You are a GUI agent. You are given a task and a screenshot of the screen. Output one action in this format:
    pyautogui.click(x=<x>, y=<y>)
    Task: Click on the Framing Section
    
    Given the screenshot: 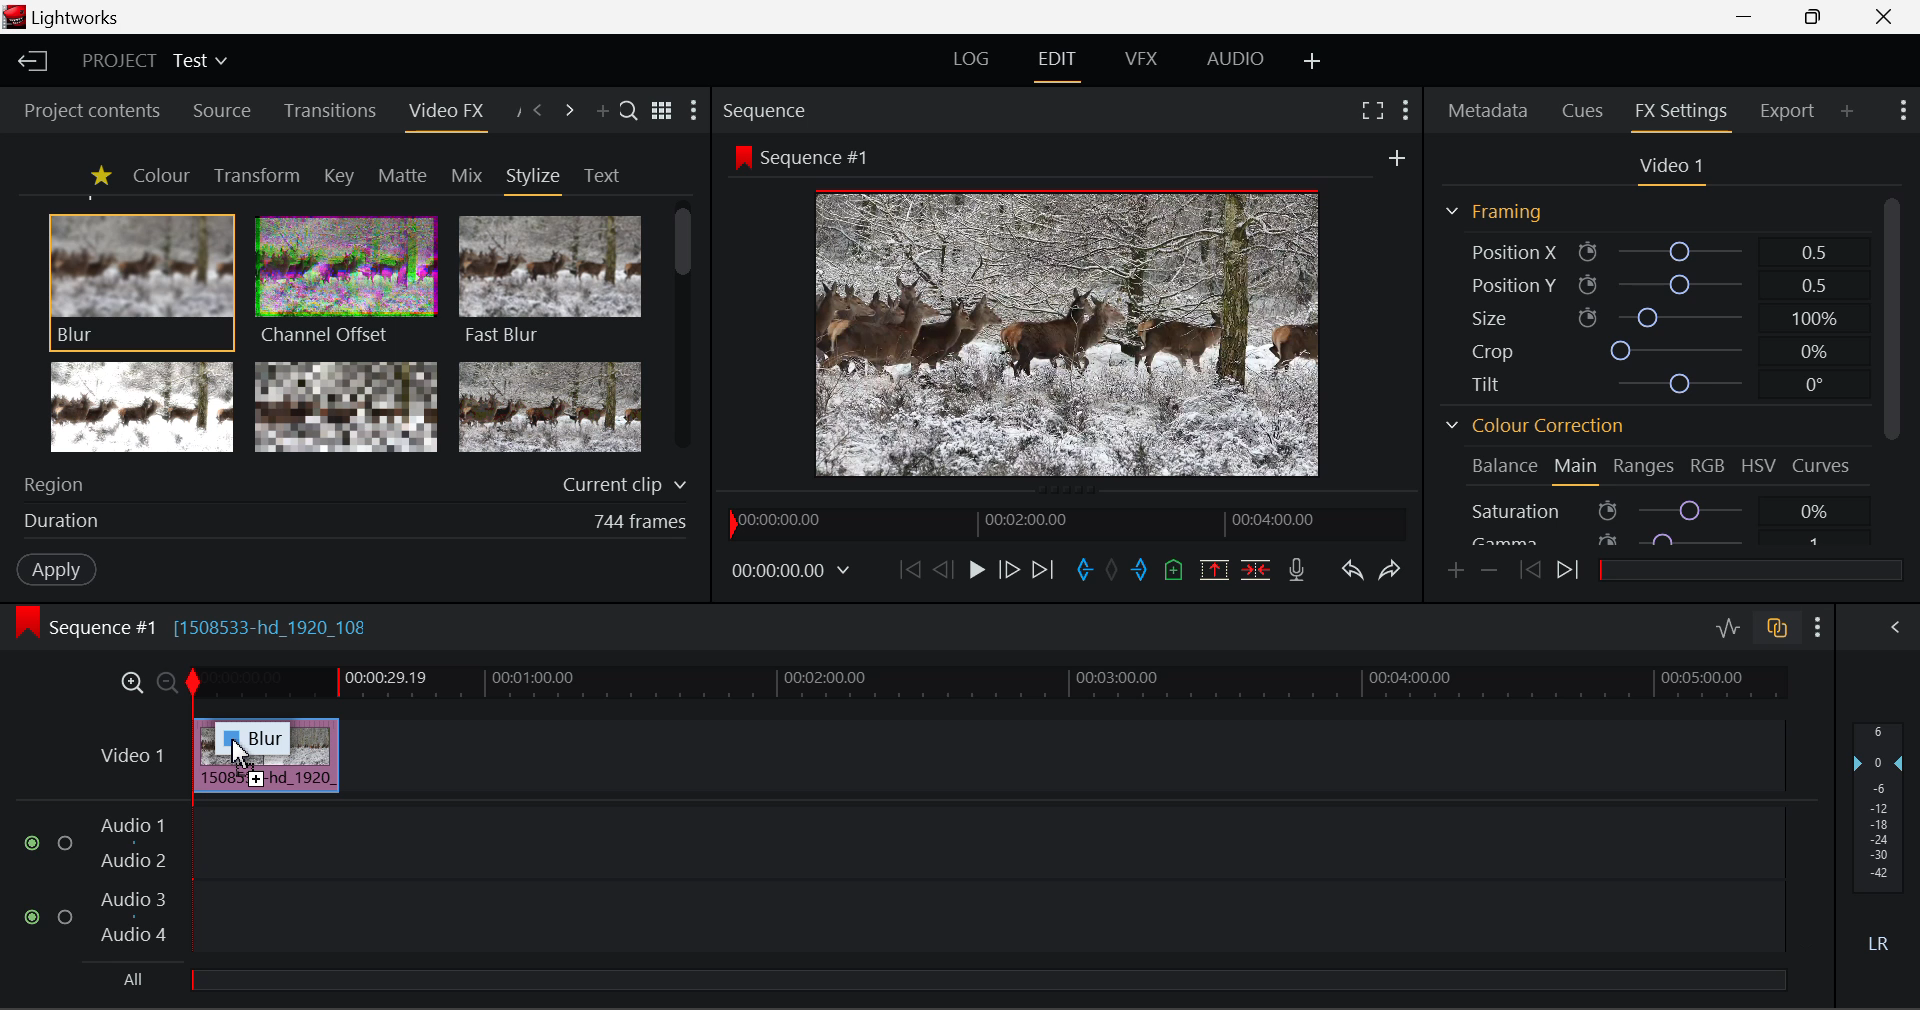 What is the action you would take?
    pyautogui.click(x=1496, y=211)
    